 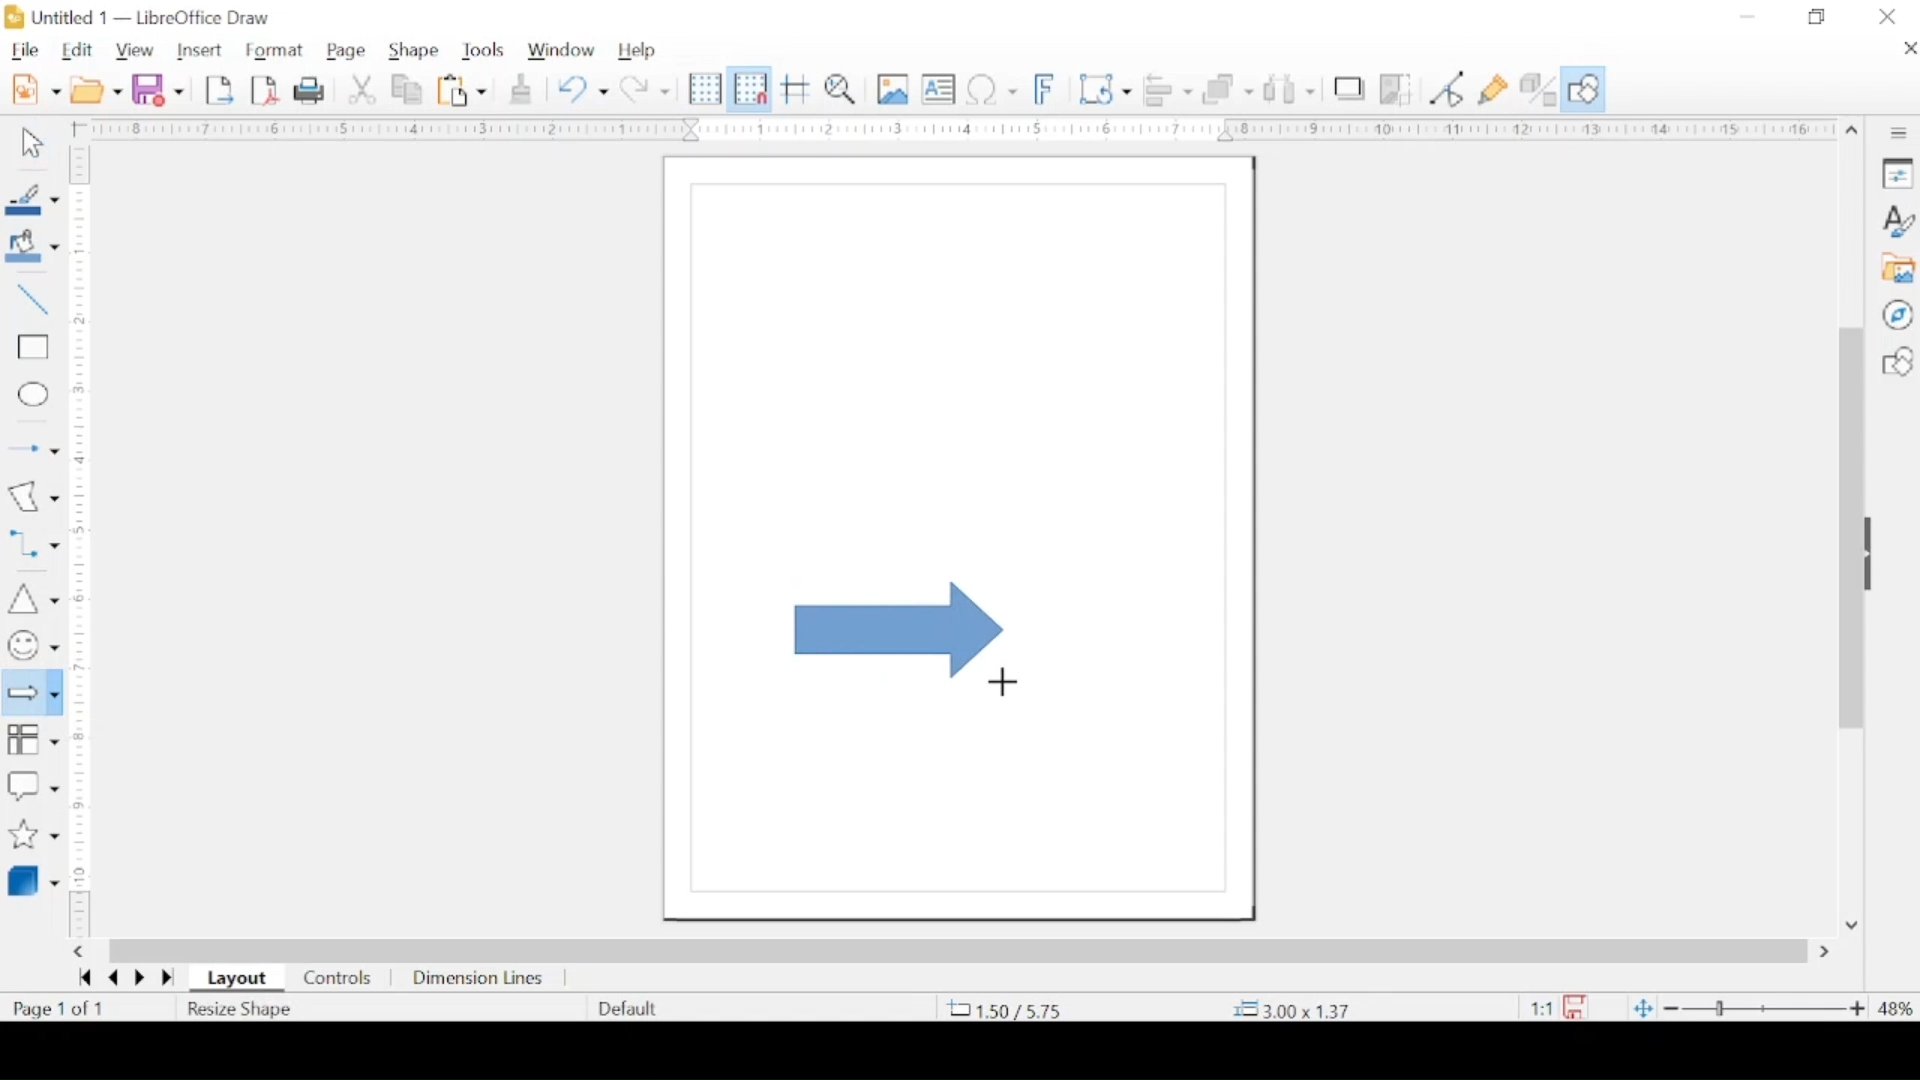 I want to click on helplines while moving, so click(x=797, y=88).